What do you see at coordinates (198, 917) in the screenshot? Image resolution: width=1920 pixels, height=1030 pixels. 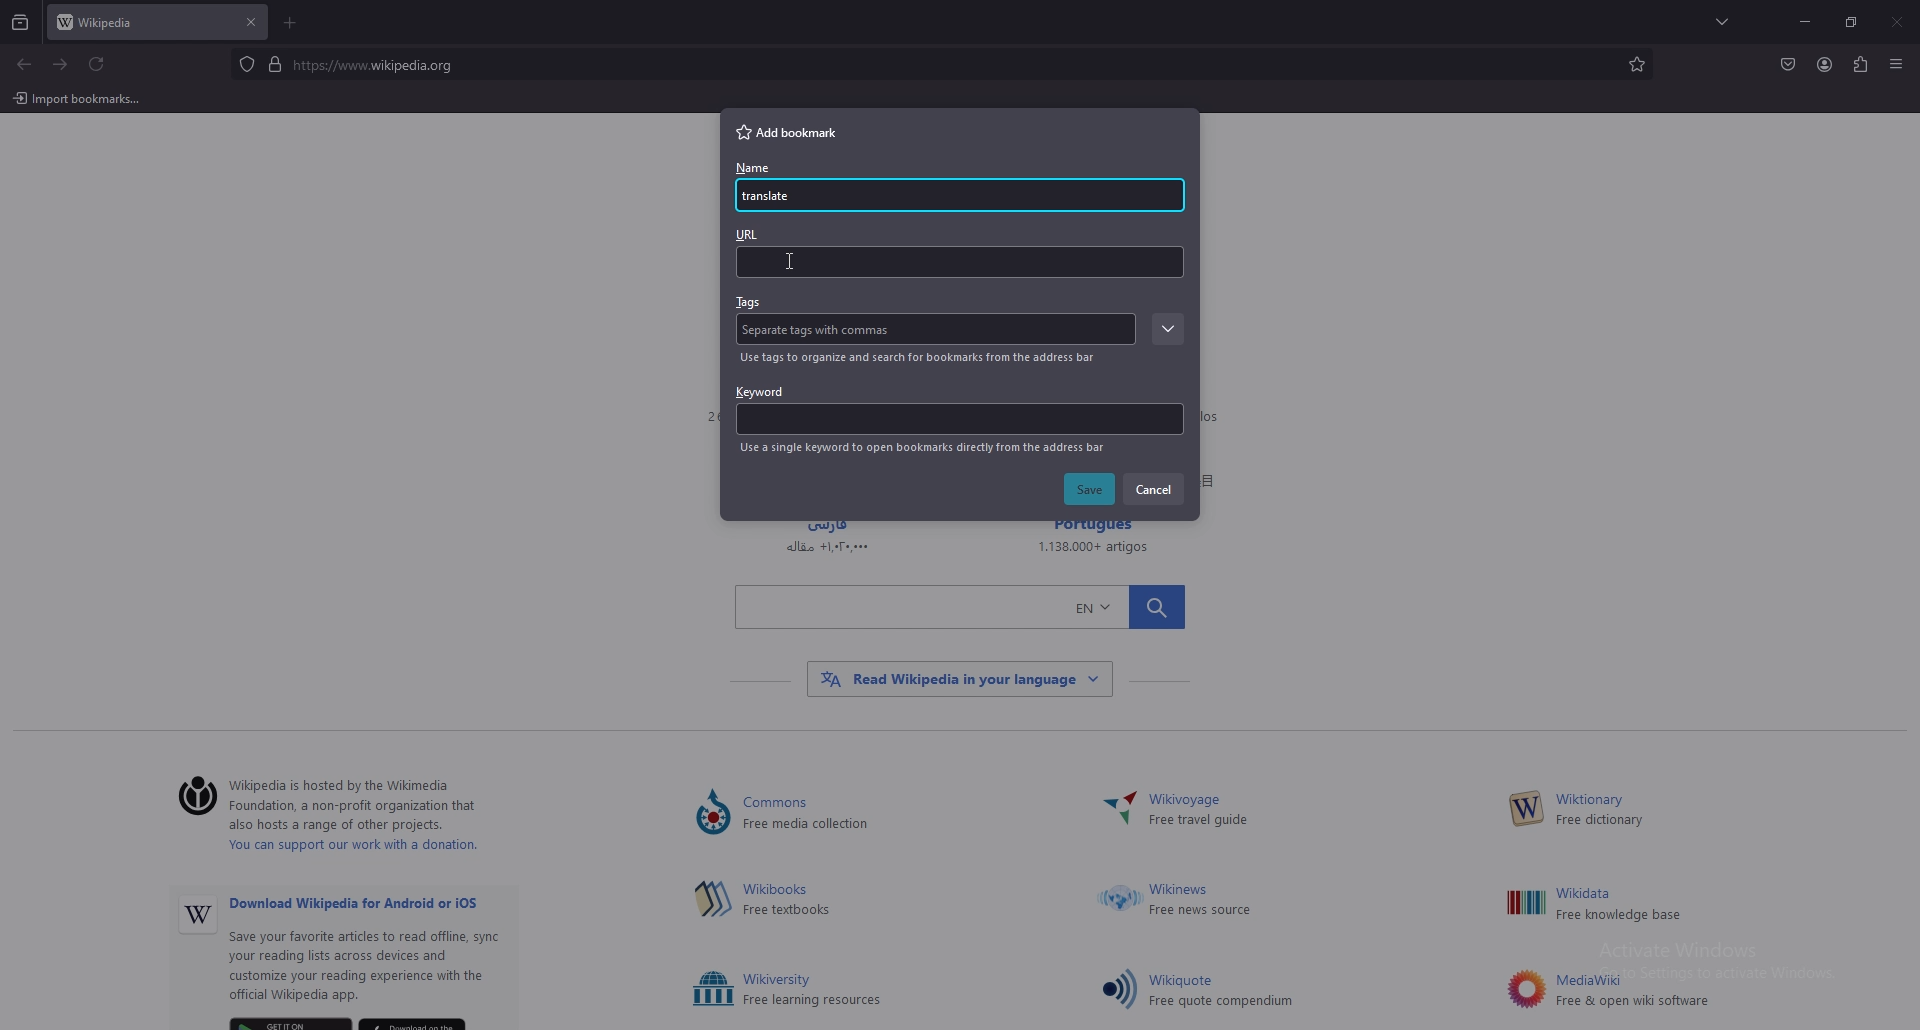 I see `` at bounding box center [198, 917].